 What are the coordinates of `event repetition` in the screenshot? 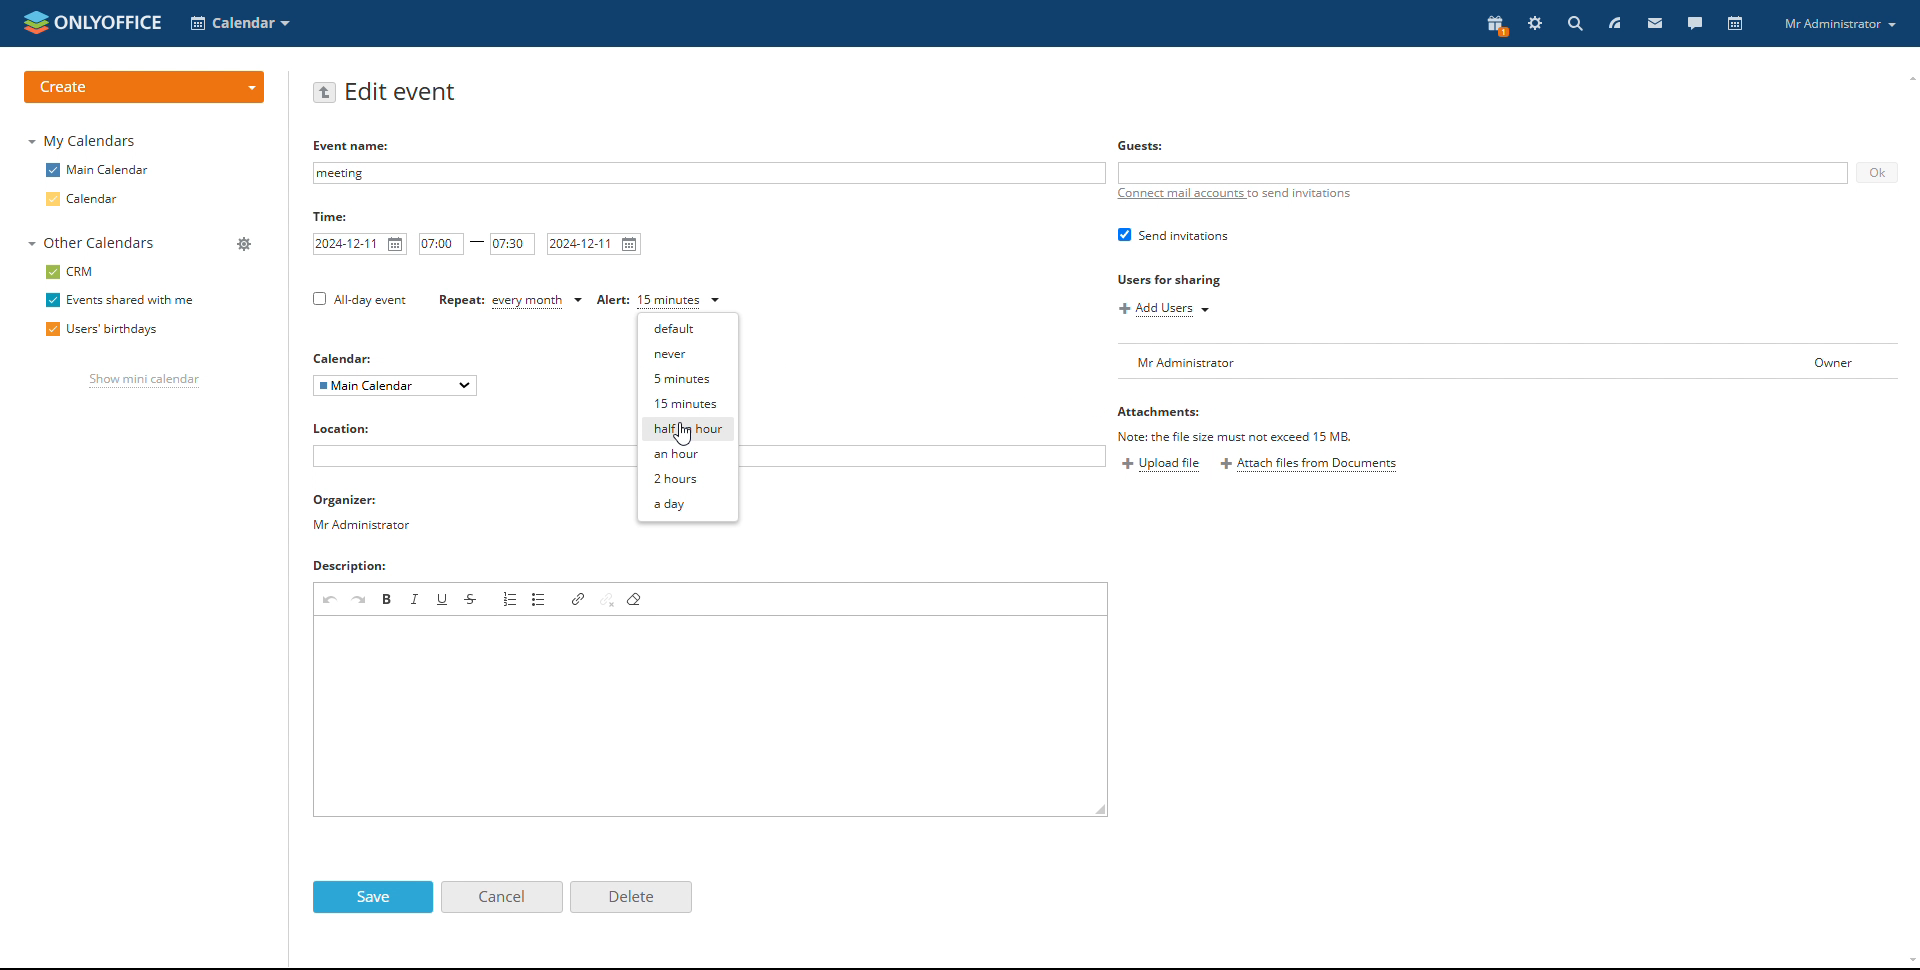 It's located at (512, 302).